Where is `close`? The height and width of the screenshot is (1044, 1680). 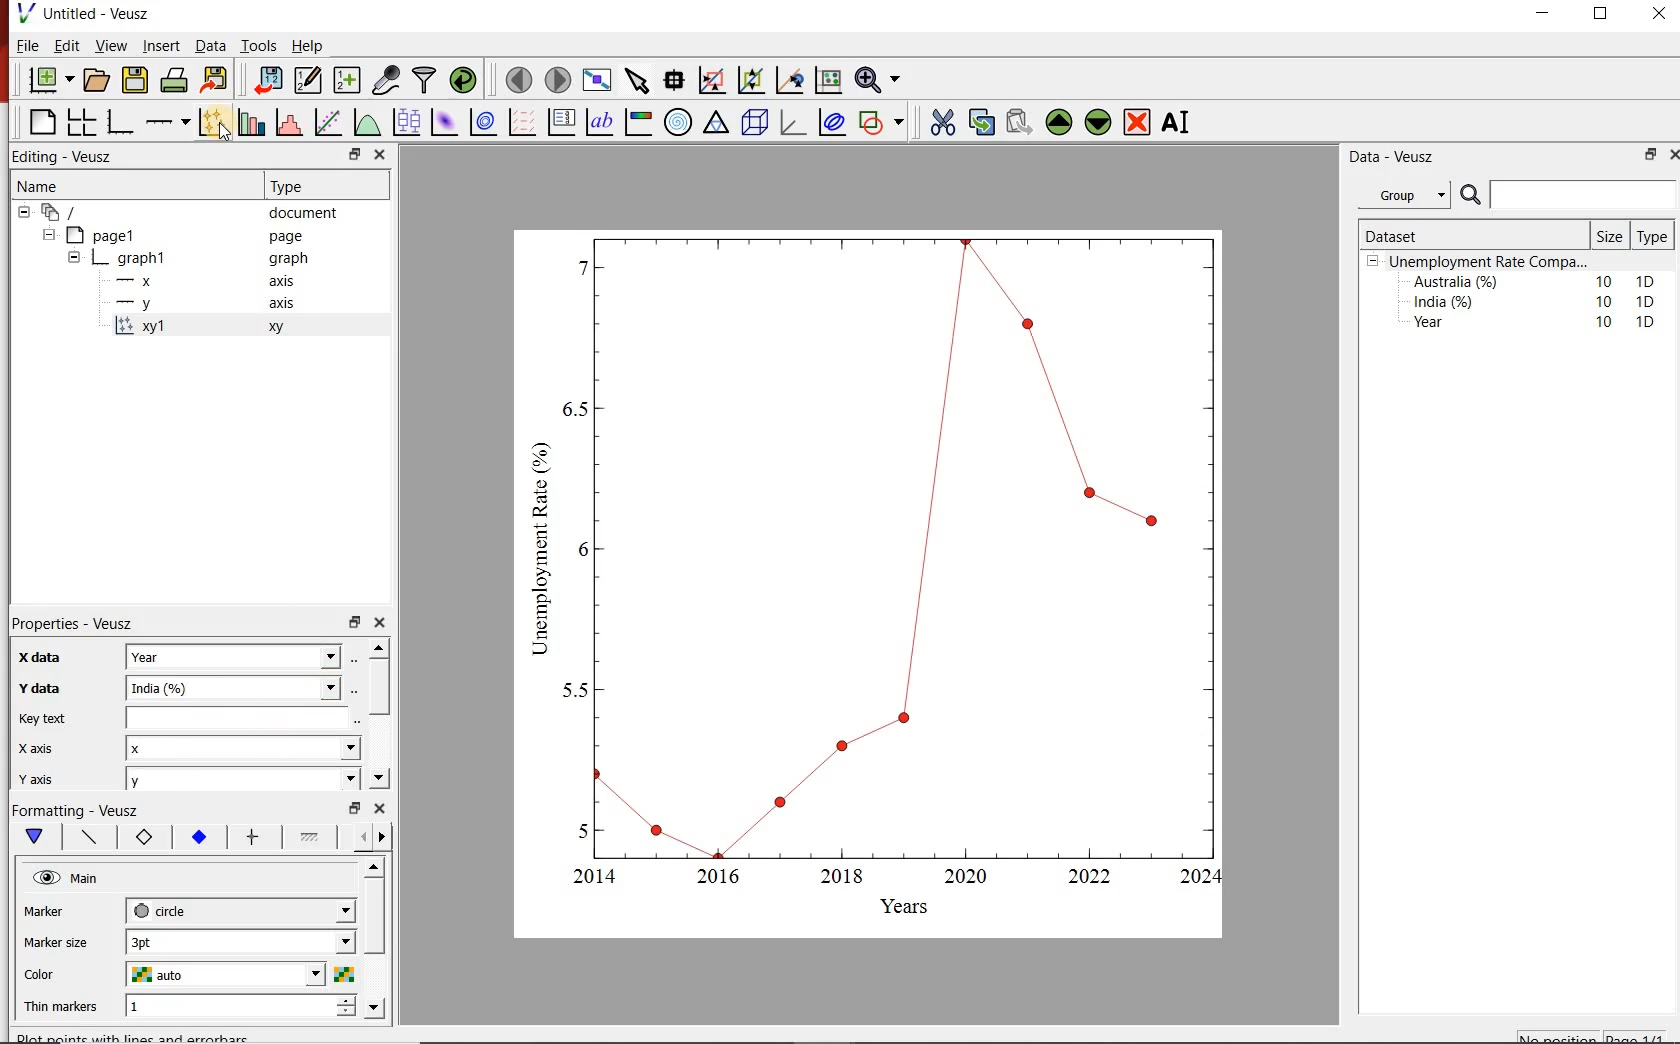
close is located at coordinates (1674, 153).